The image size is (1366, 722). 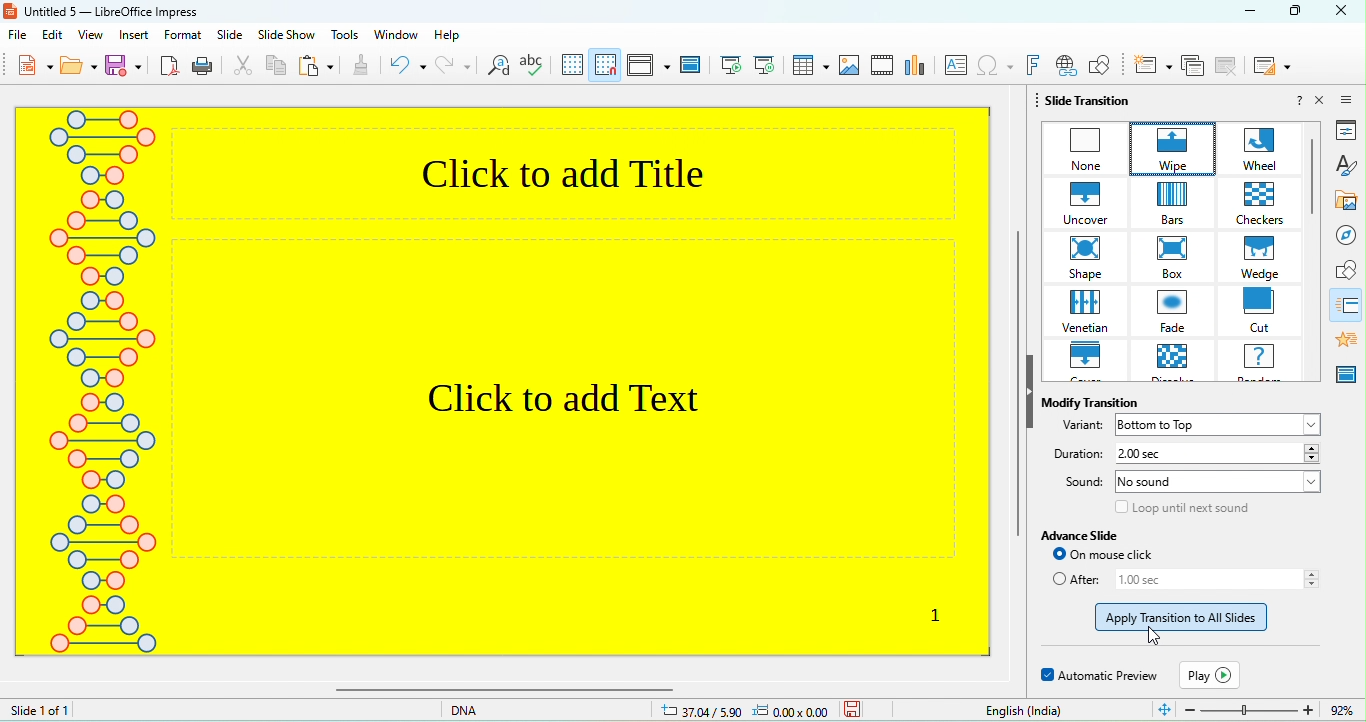 I want to click on slide transition, so click(x=1094, y=102).